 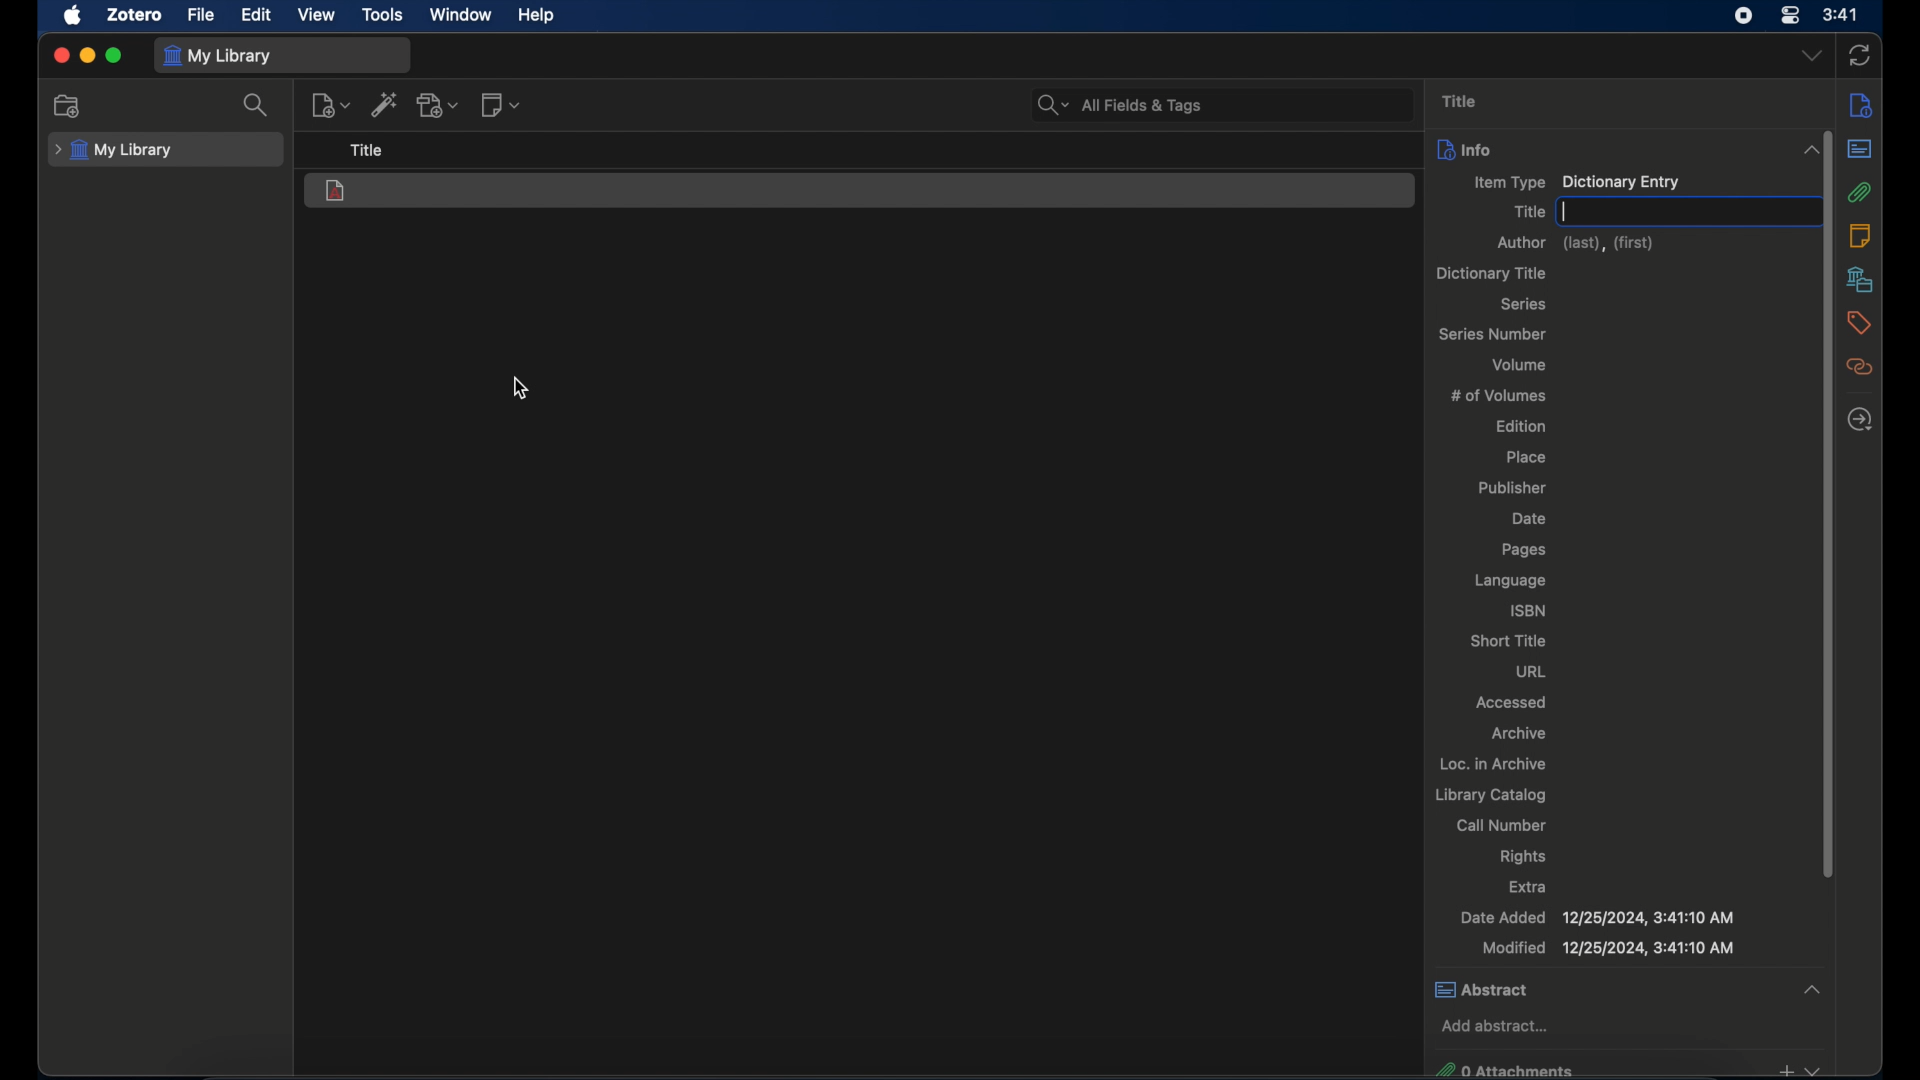 What do you see at coordinates (1495, 333) in the screenshot?
I see `series number` at bounding box center [1495, 333].